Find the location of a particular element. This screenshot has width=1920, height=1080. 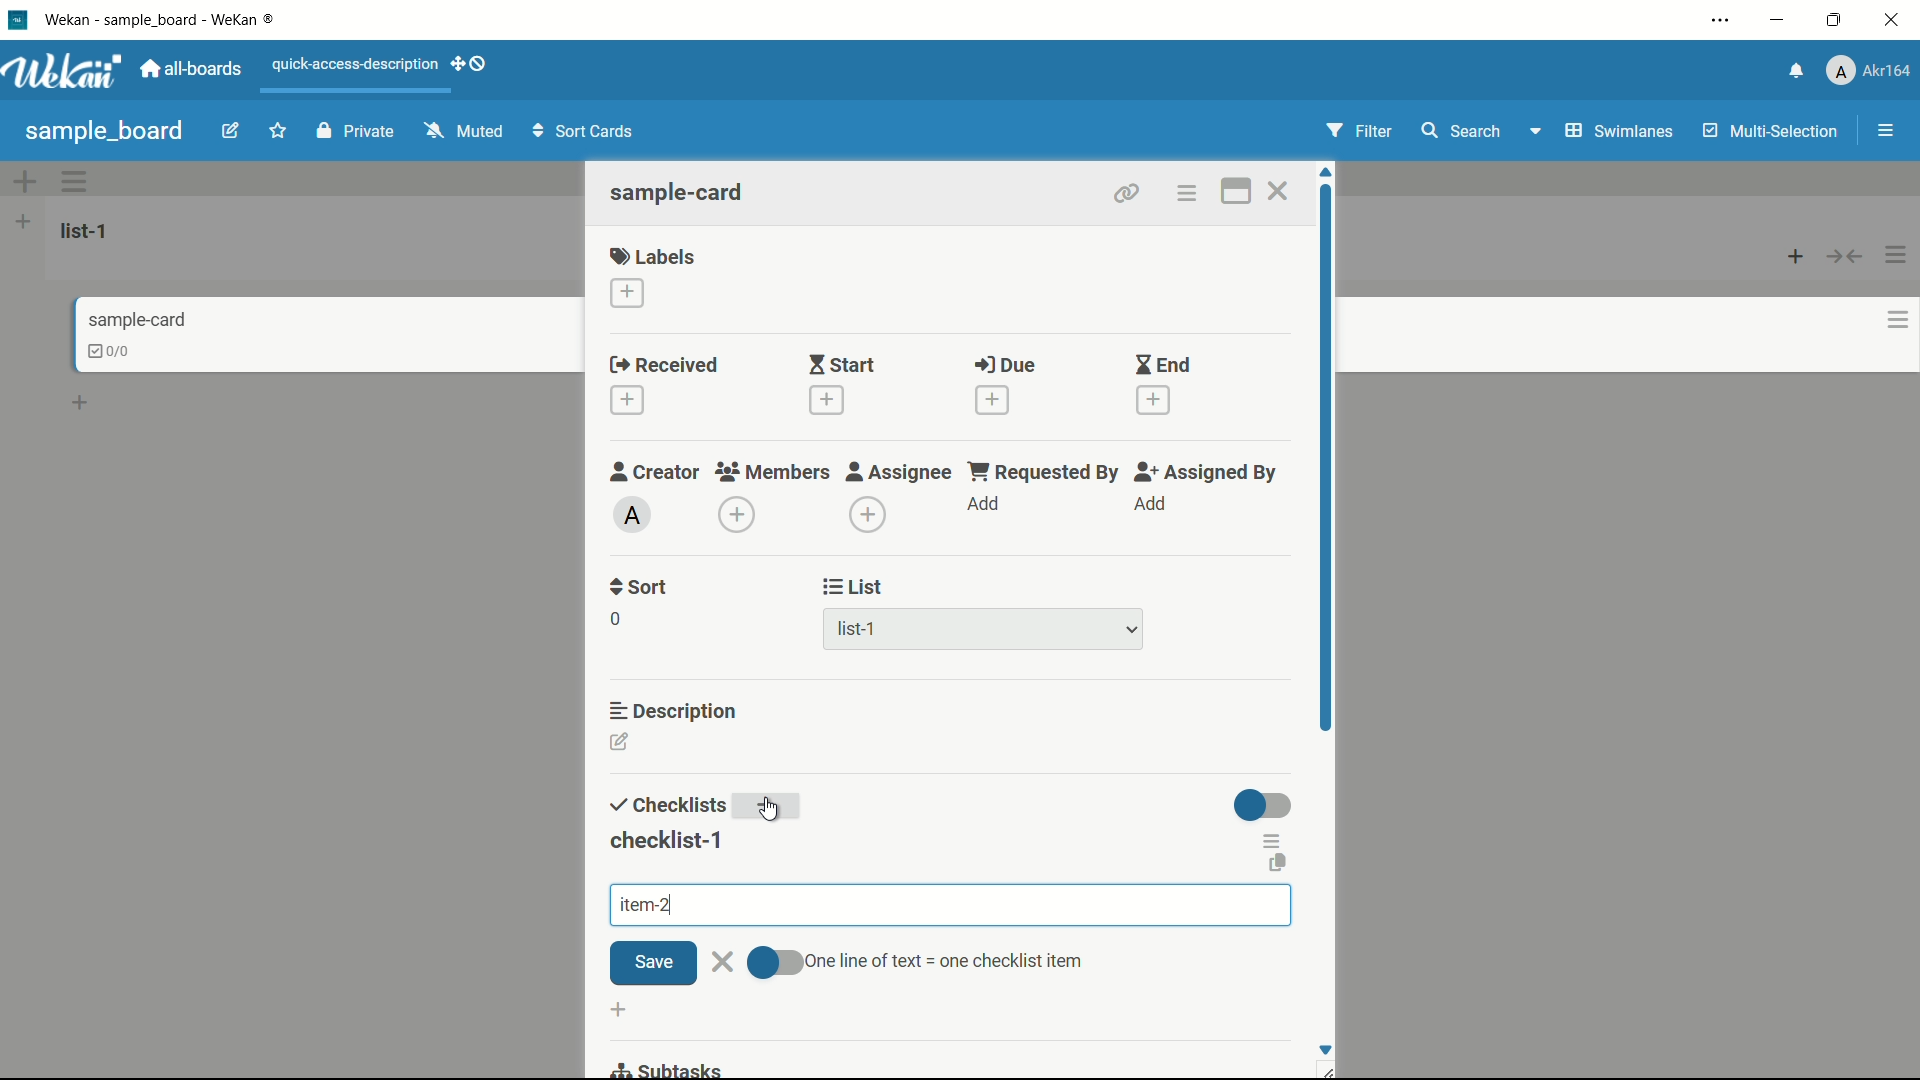

close is located at coordinates (723, 959).